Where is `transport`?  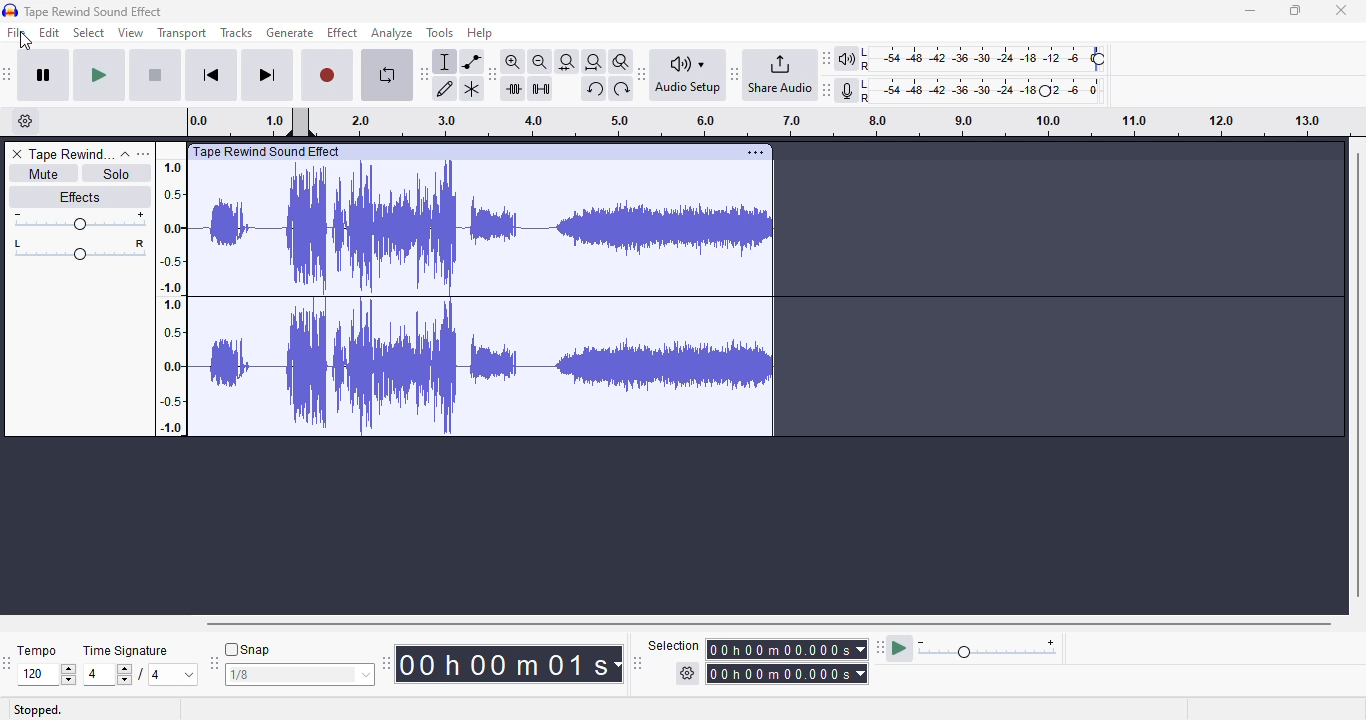 transport is located at coordinates (183, 33).